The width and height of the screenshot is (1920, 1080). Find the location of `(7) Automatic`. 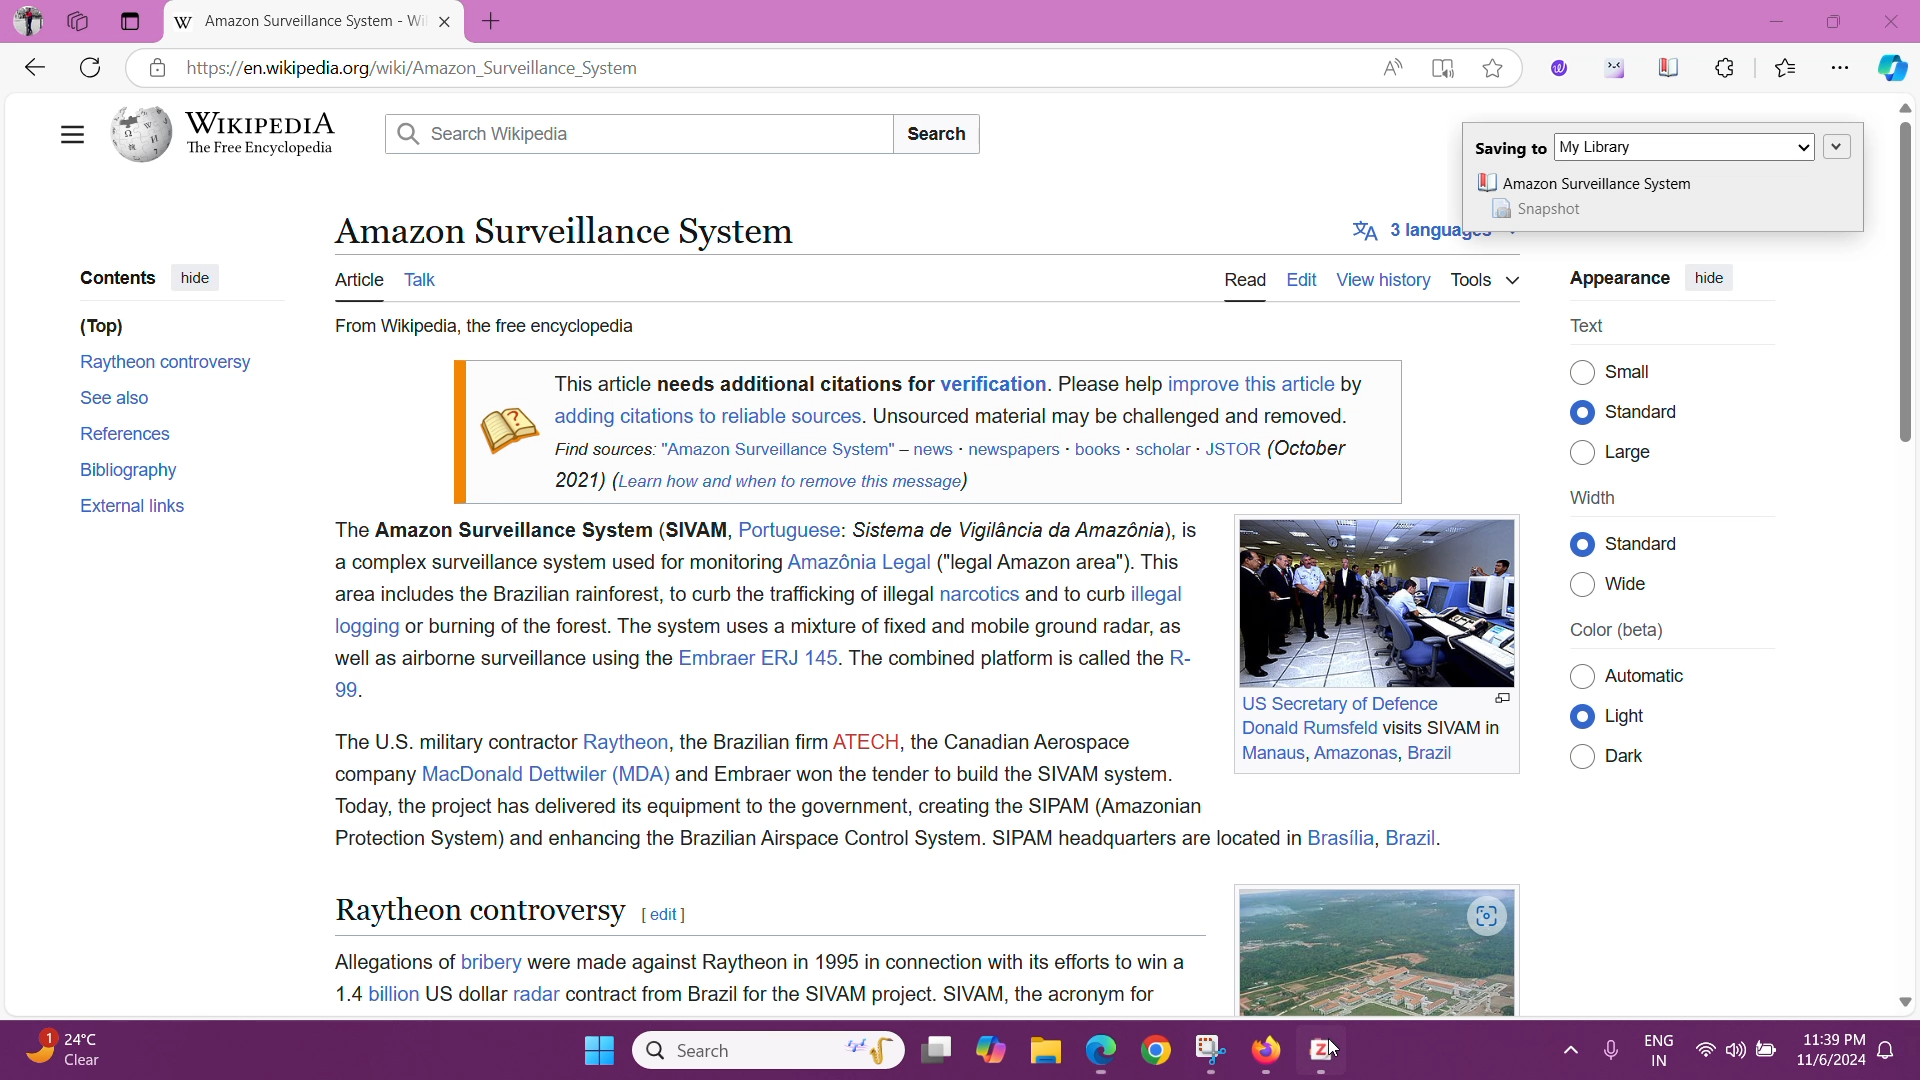

(7) Automatic is located at coordinates (1653, 677).